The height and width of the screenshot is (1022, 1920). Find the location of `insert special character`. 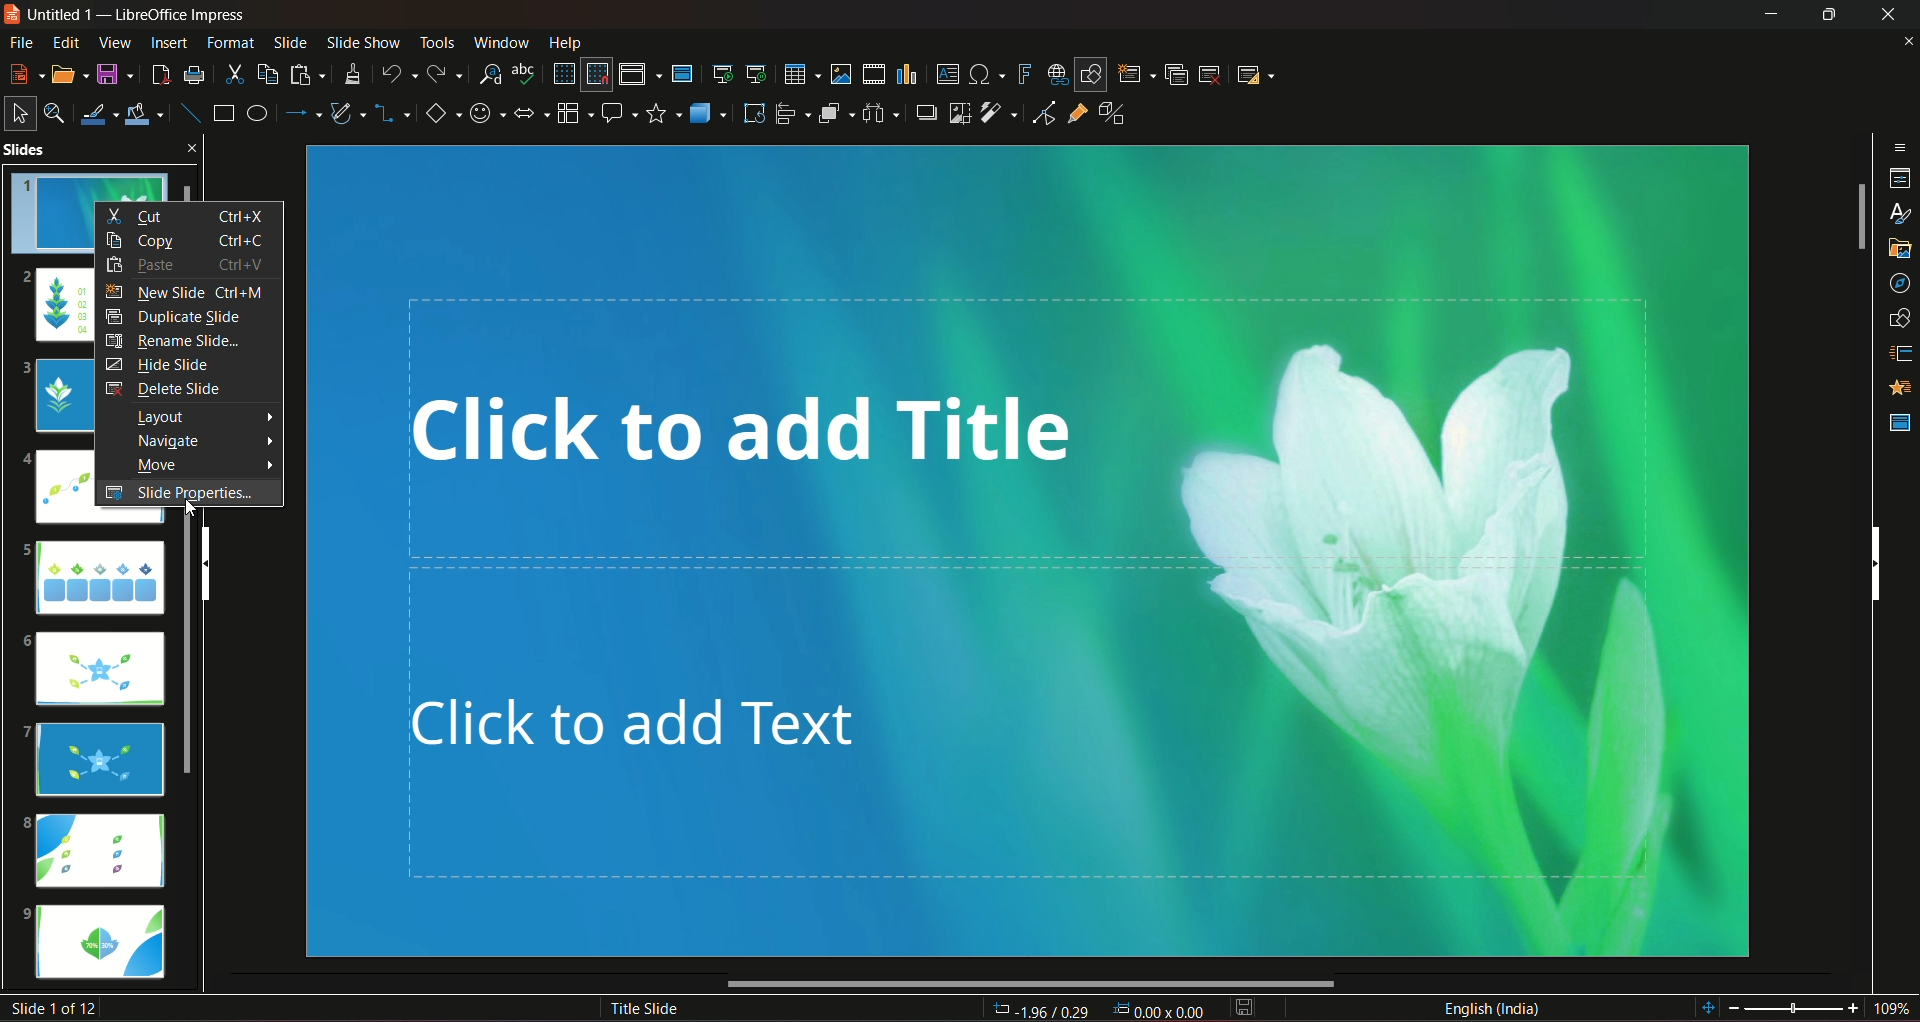

insert special character is located at coordinates (986, 74).